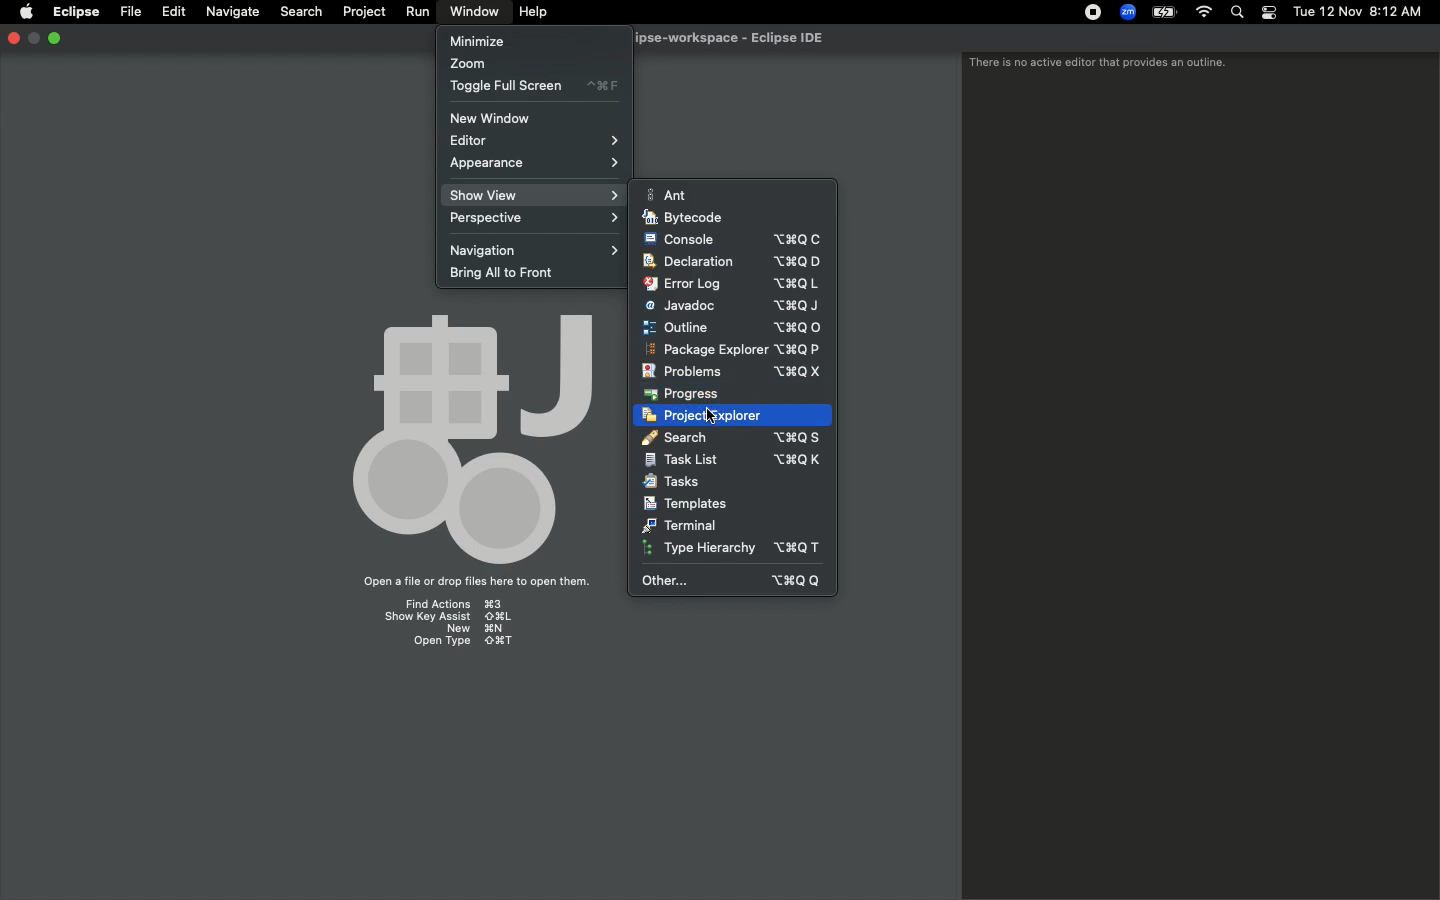 The image size is (1440, 900). I want to click on Find actions, so click(451, 602).